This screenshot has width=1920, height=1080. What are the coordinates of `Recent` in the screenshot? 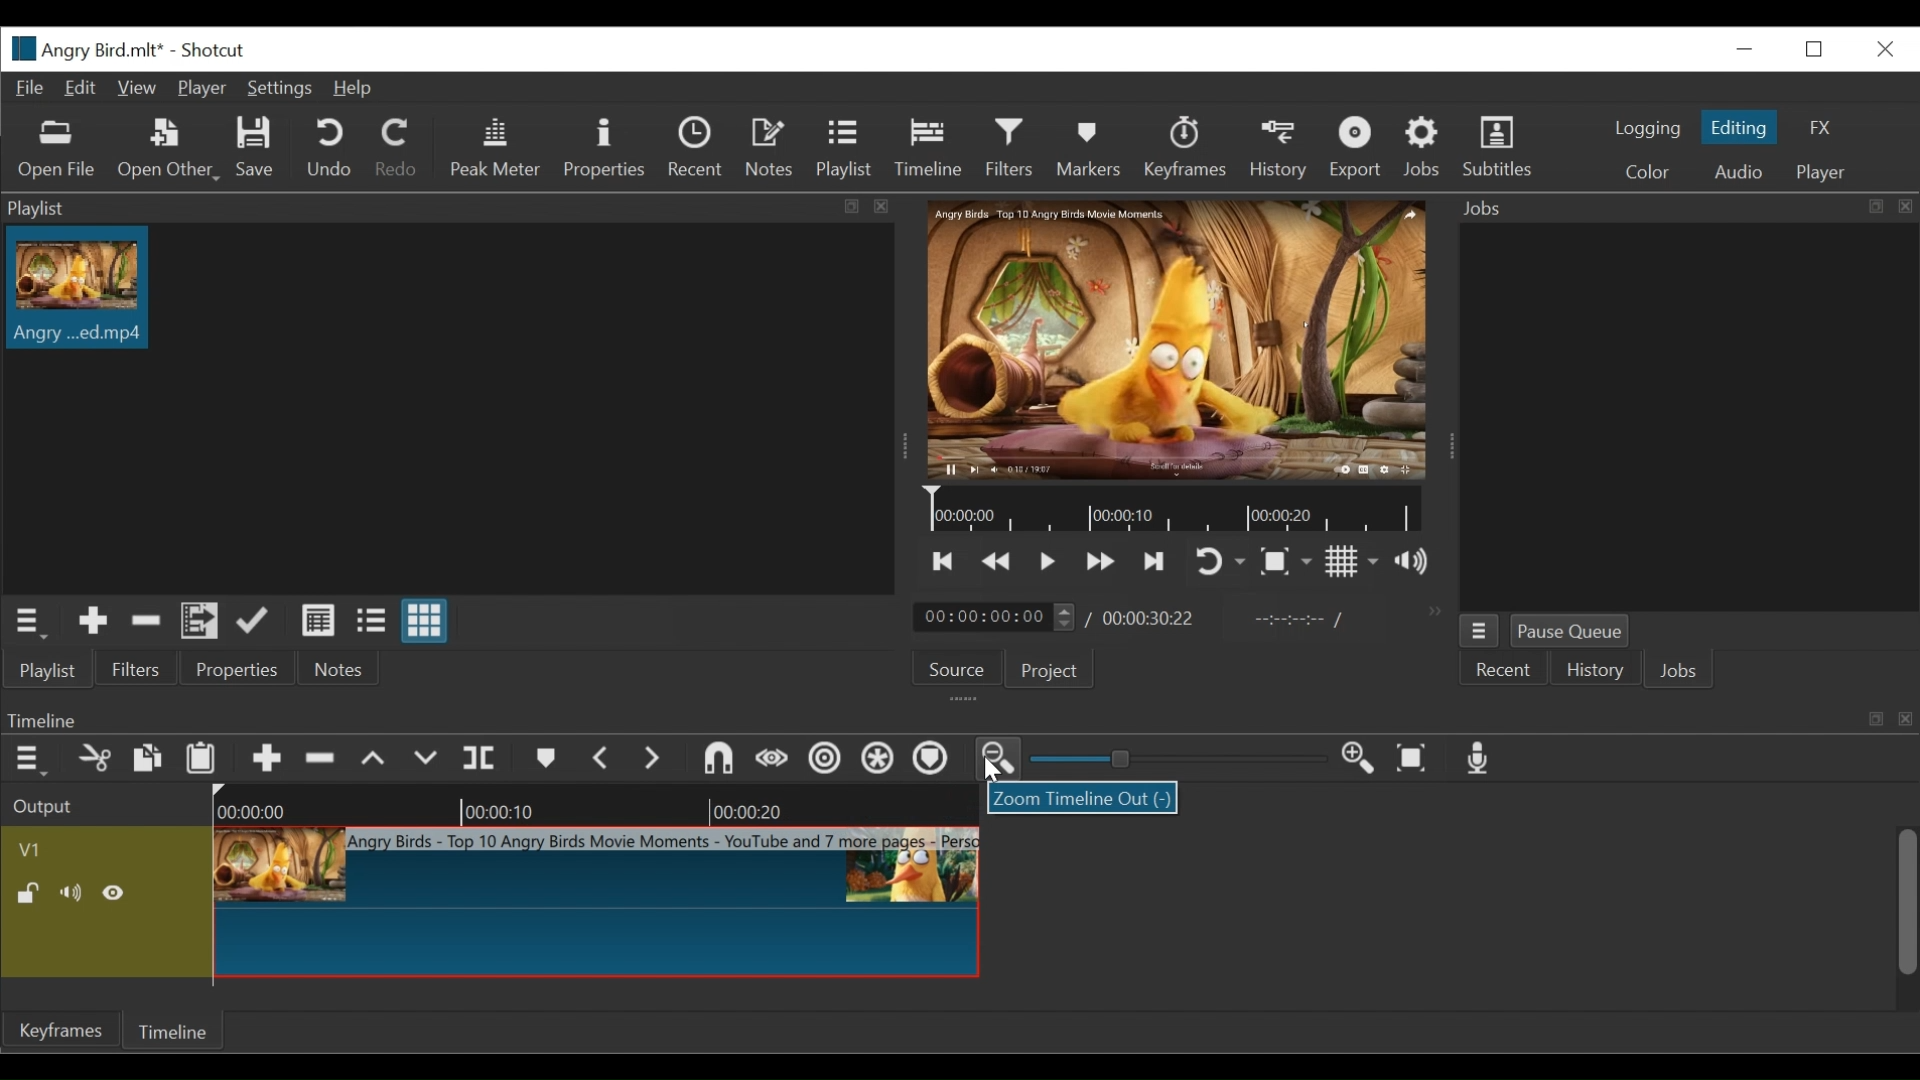 It's located at (1502, 670).